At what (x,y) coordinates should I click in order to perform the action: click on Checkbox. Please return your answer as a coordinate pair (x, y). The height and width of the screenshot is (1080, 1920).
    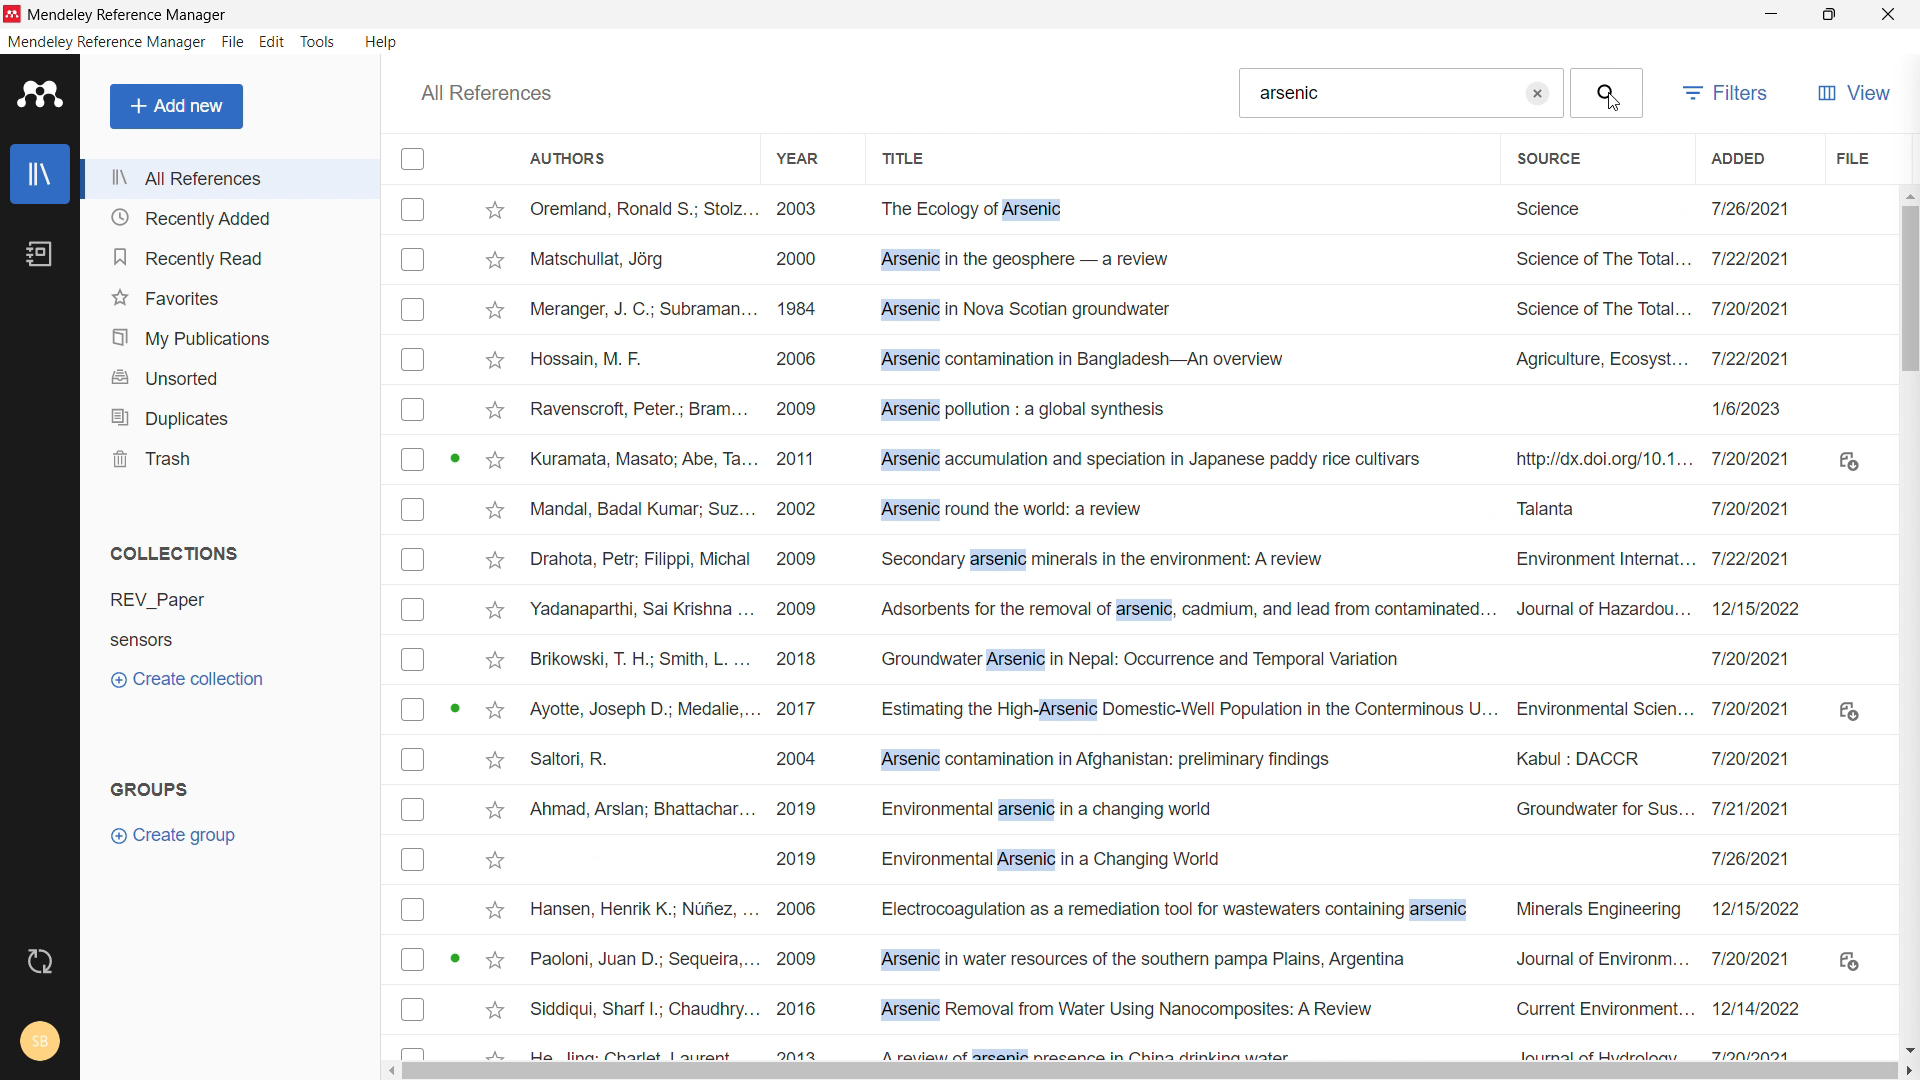
    Looking at the image, I should click on (414, 963).